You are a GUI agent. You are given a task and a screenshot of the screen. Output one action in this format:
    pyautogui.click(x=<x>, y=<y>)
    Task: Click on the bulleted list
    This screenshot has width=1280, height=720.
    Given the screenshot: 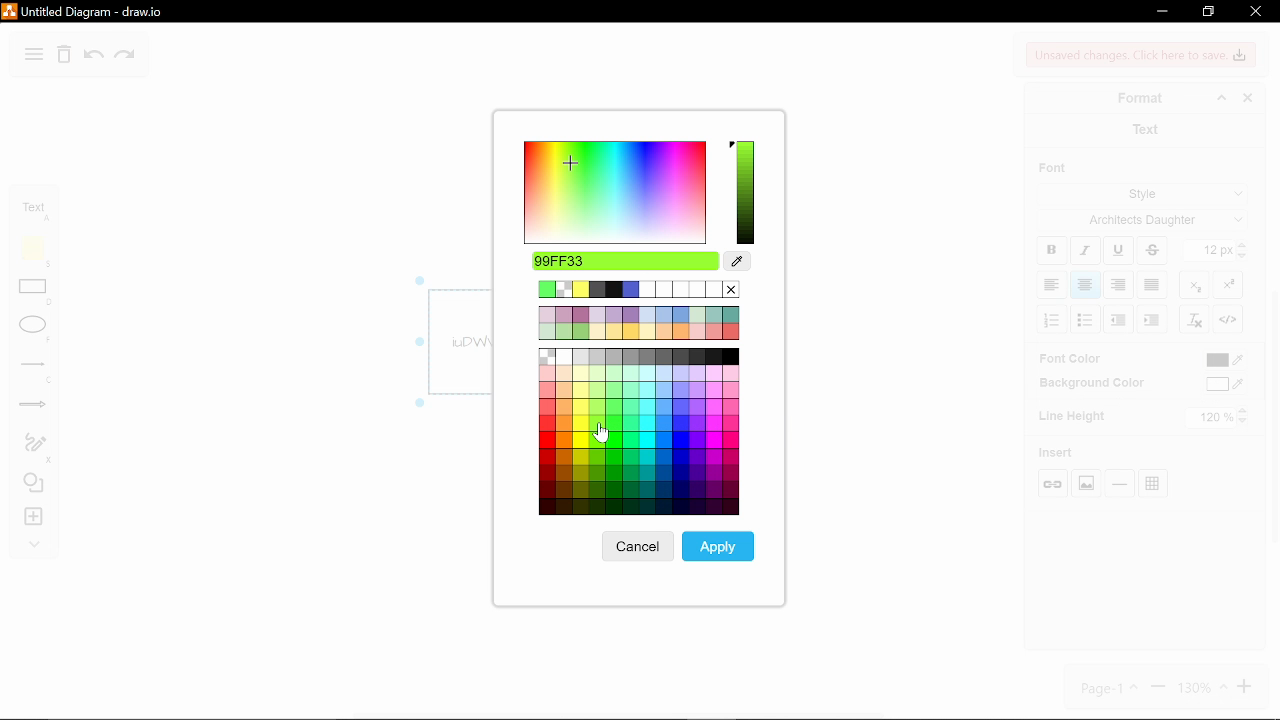 What is the action you would take?
    pyautogui.click(x=1087, y=319)
    